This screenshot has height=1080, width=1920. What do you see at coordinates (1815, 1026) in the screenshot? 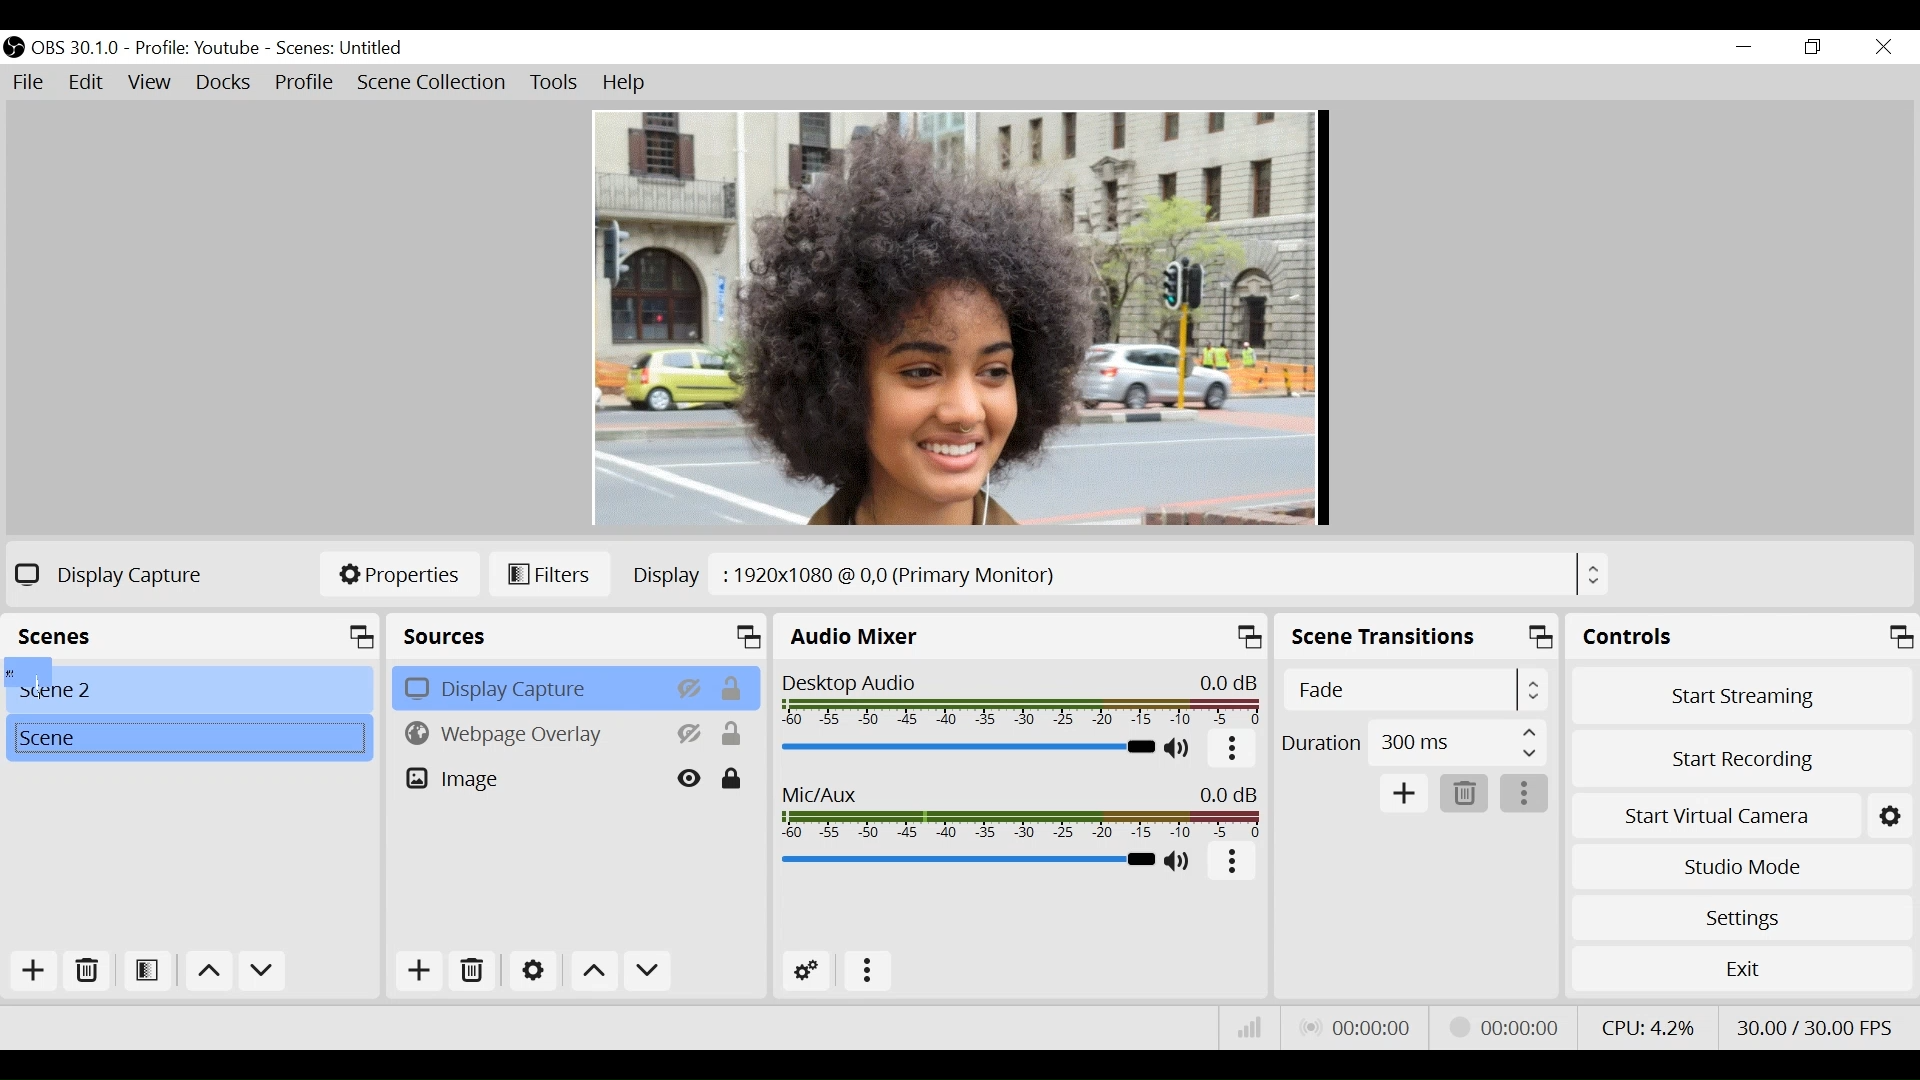
I see `Frame Per Second` at bounding box center [1815, 1026].